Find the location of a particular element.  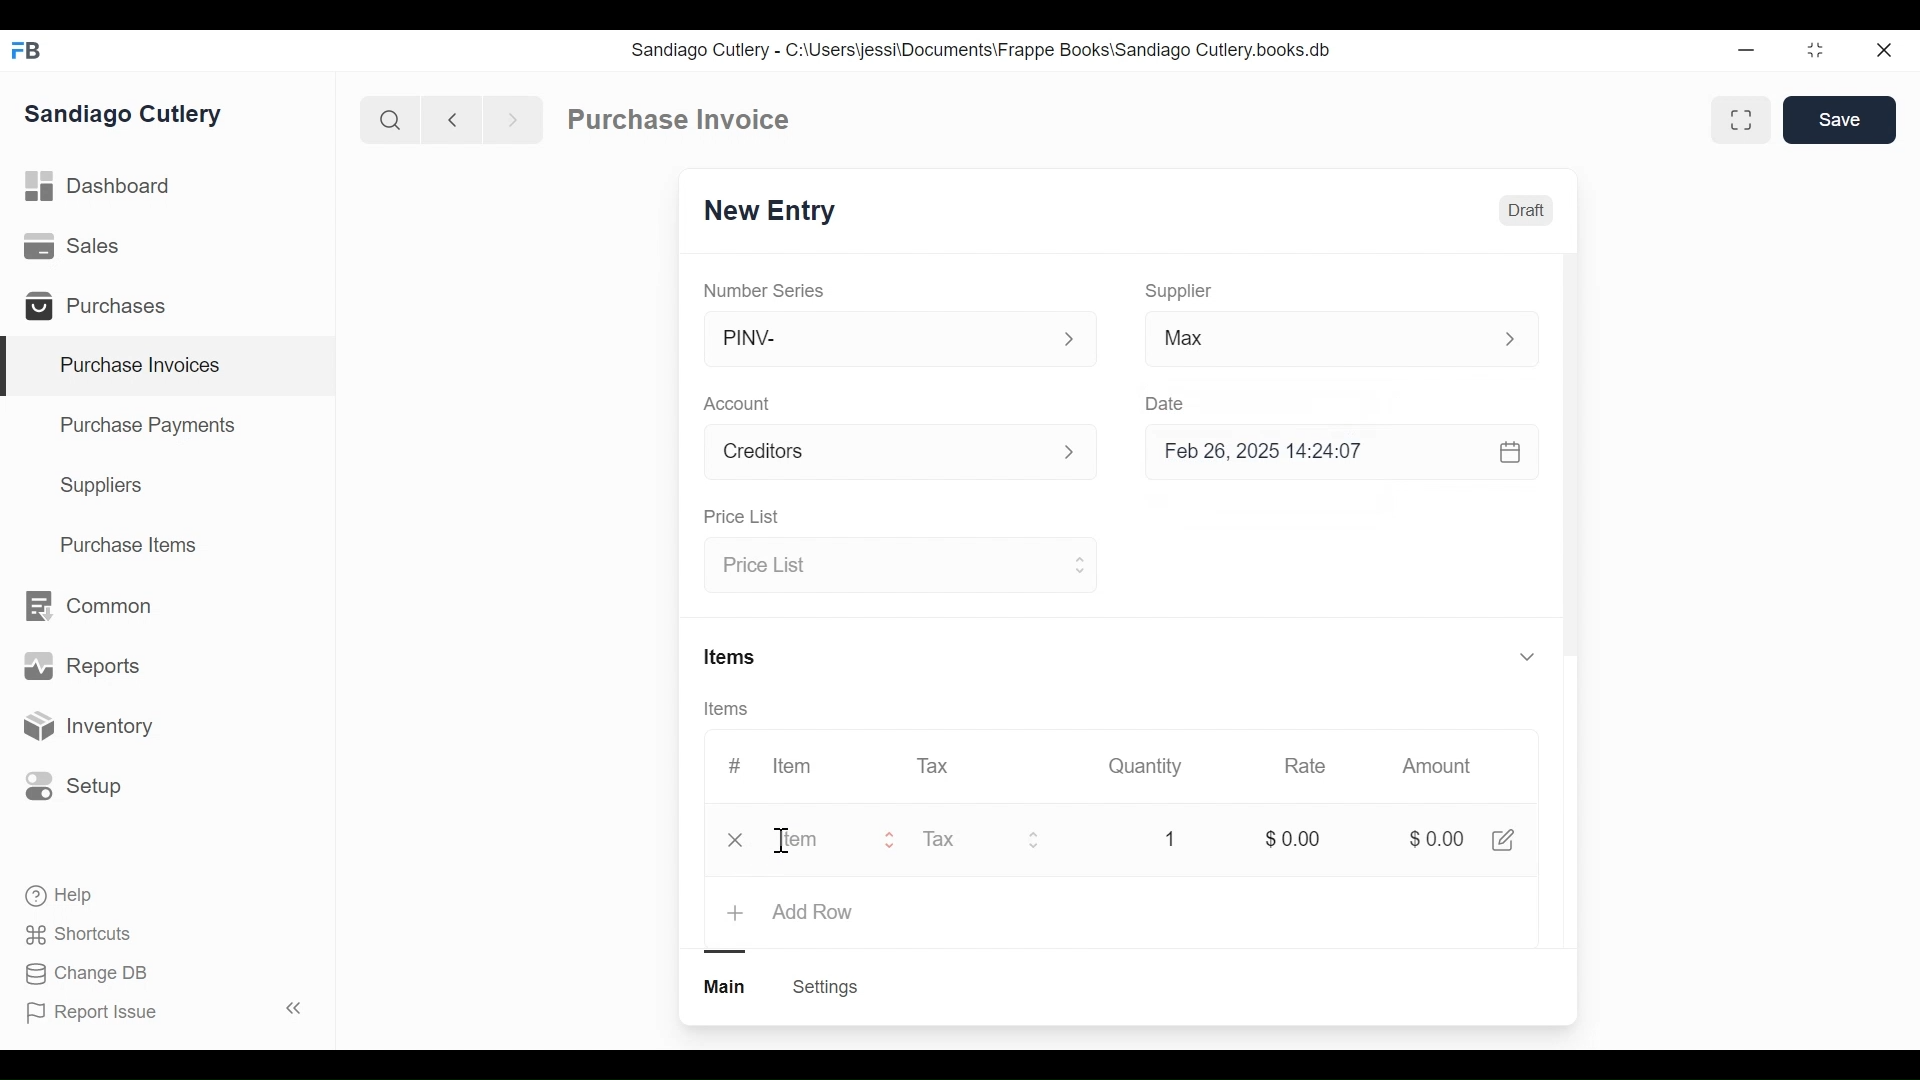

Sandiago Cutlery - C:\Users\jessi\Documents\Frappe Books\Sandiago Cutlery.books.db is located at coordinates (982, 50).